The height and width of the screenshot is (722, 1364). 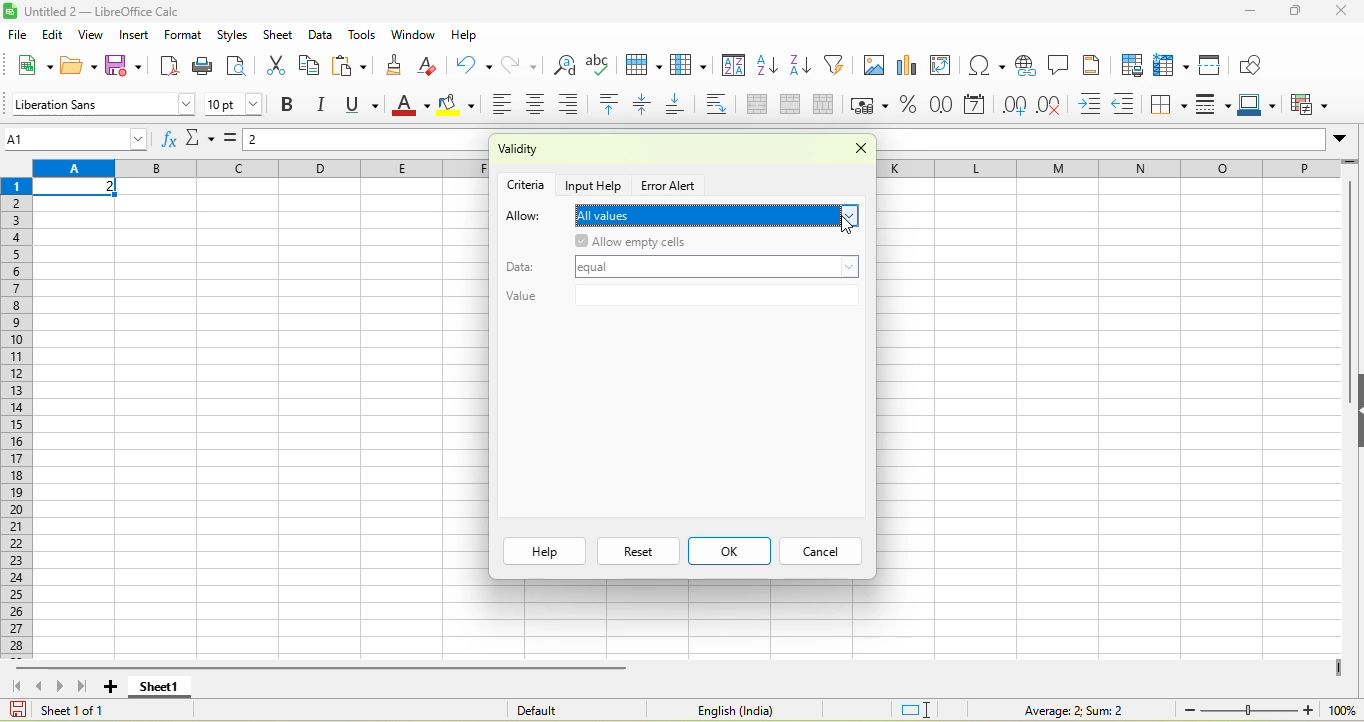 What do you see at coordinates (352, 66) in the screenshot?
I see `paste` at bounding box center [352, 66].